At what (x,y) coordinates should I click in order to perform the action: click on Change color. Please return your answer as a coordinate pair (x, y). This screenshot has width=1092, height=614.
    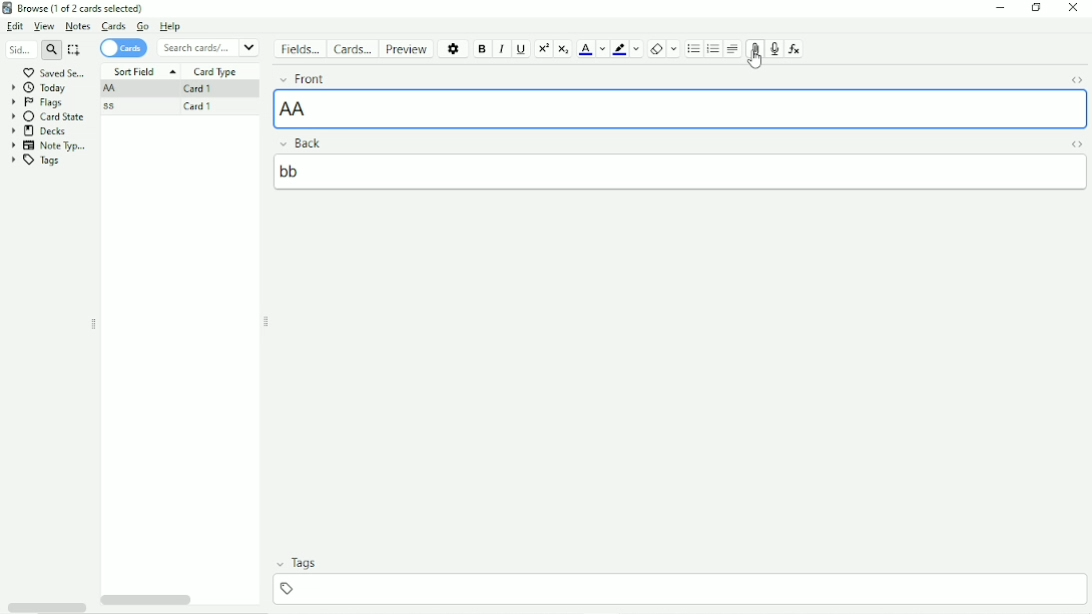
    Looking at the image, I should click on (602, 49).